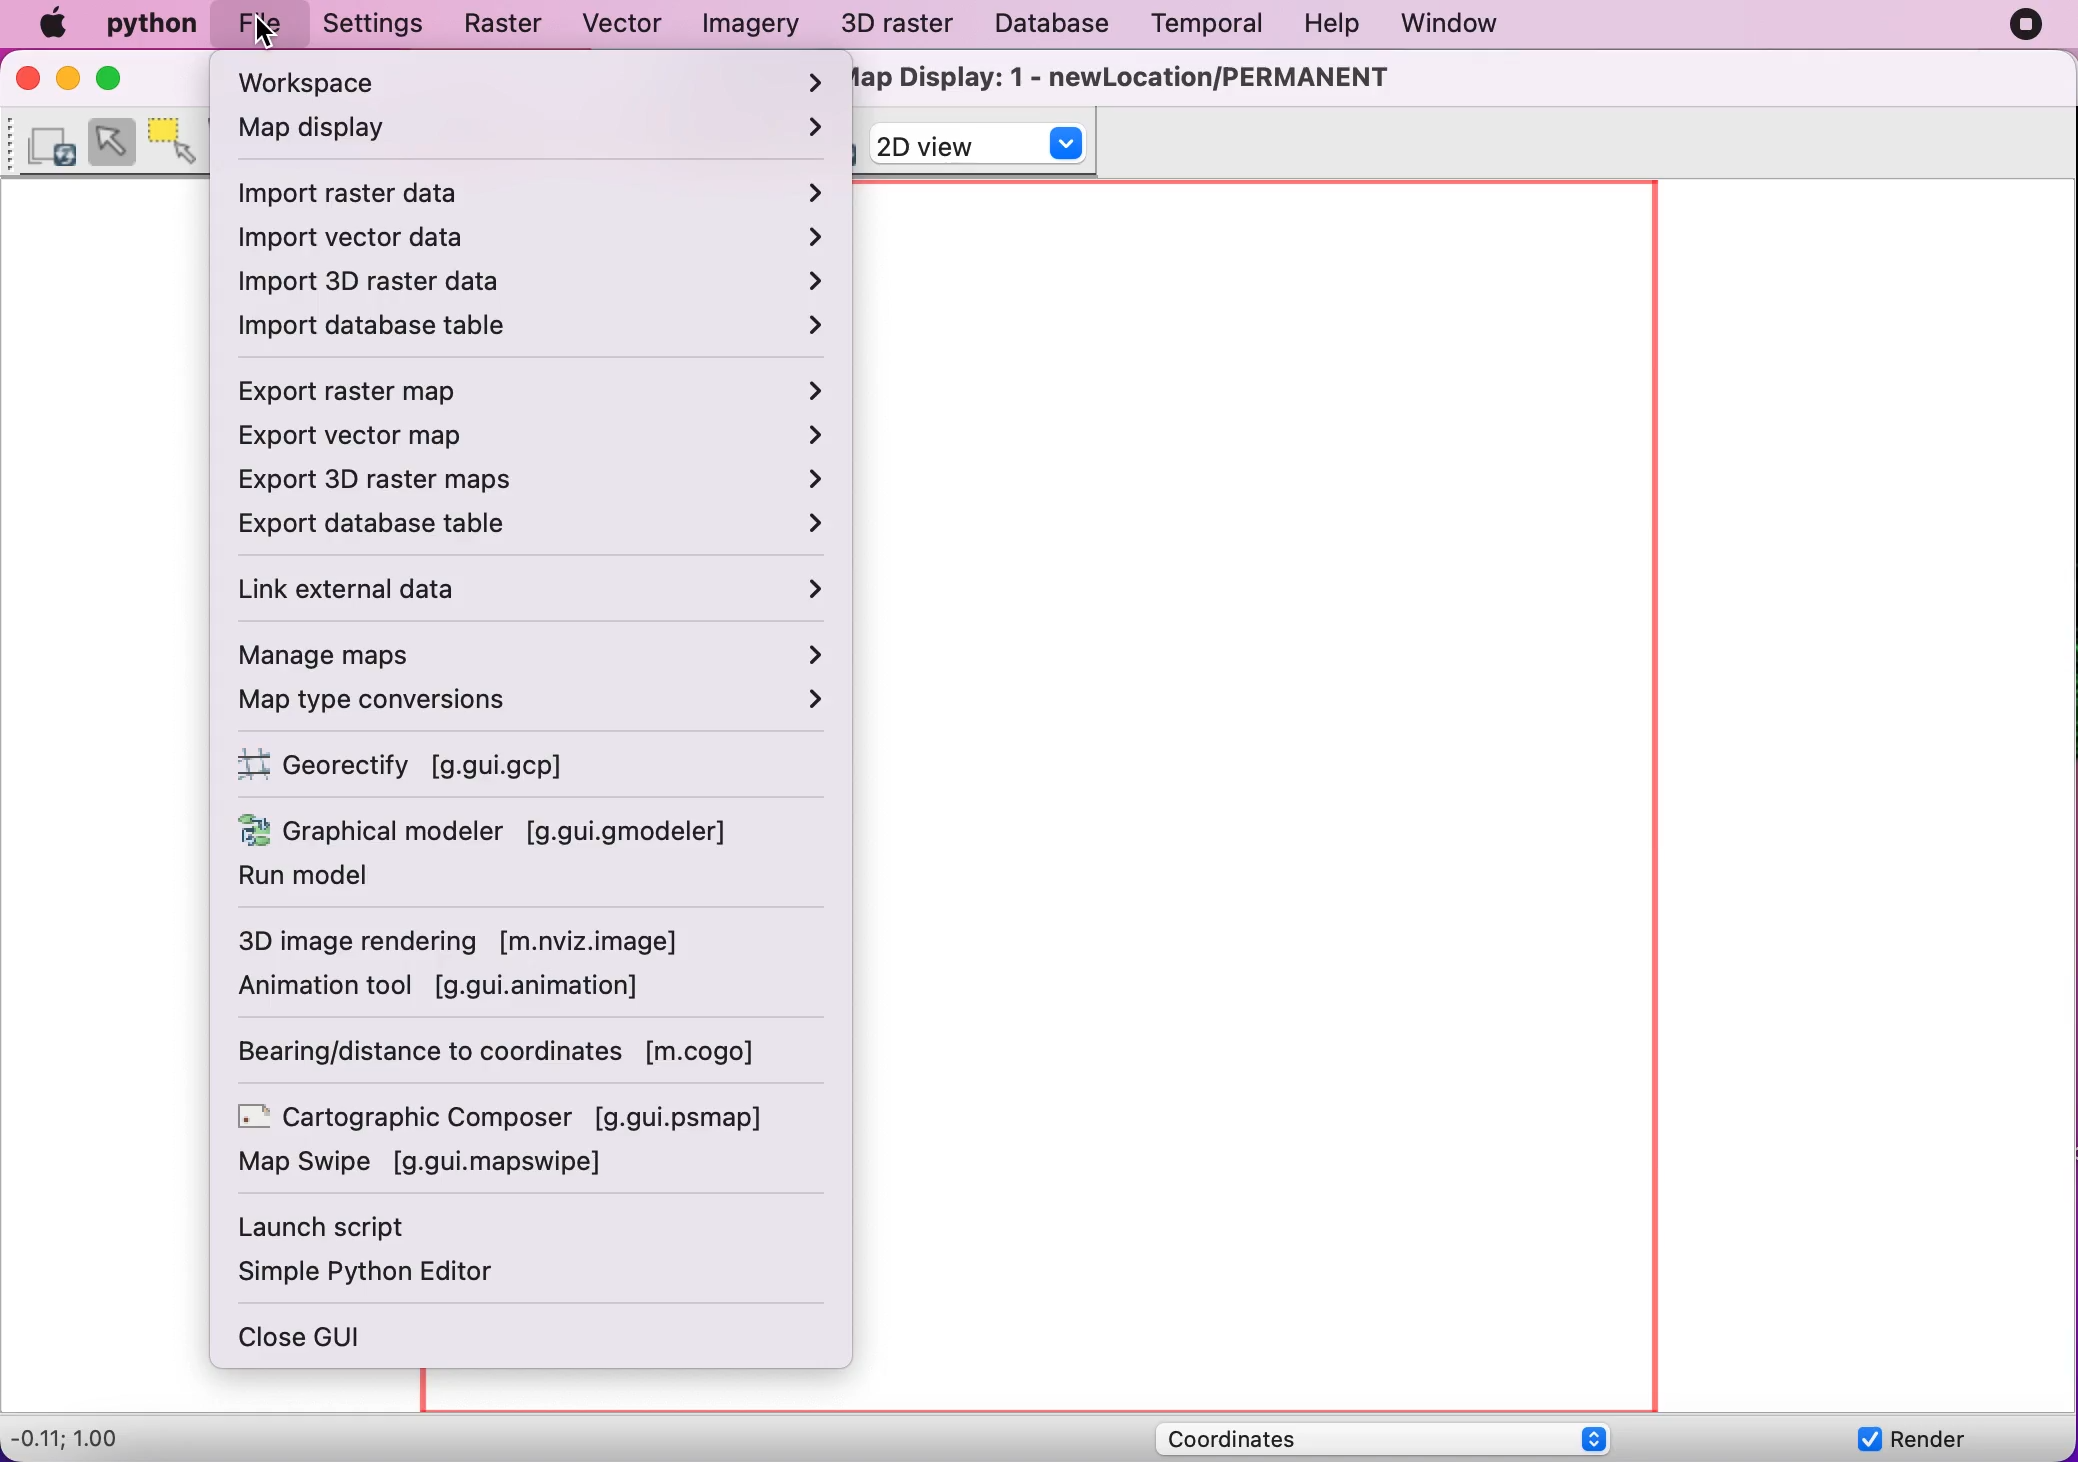 Image resolution: width=2078 pixels, height=1462 pixels. Describe the element at coordinates (106, 1438) in the screenshot. I see `-0.11;1.00` at that location.